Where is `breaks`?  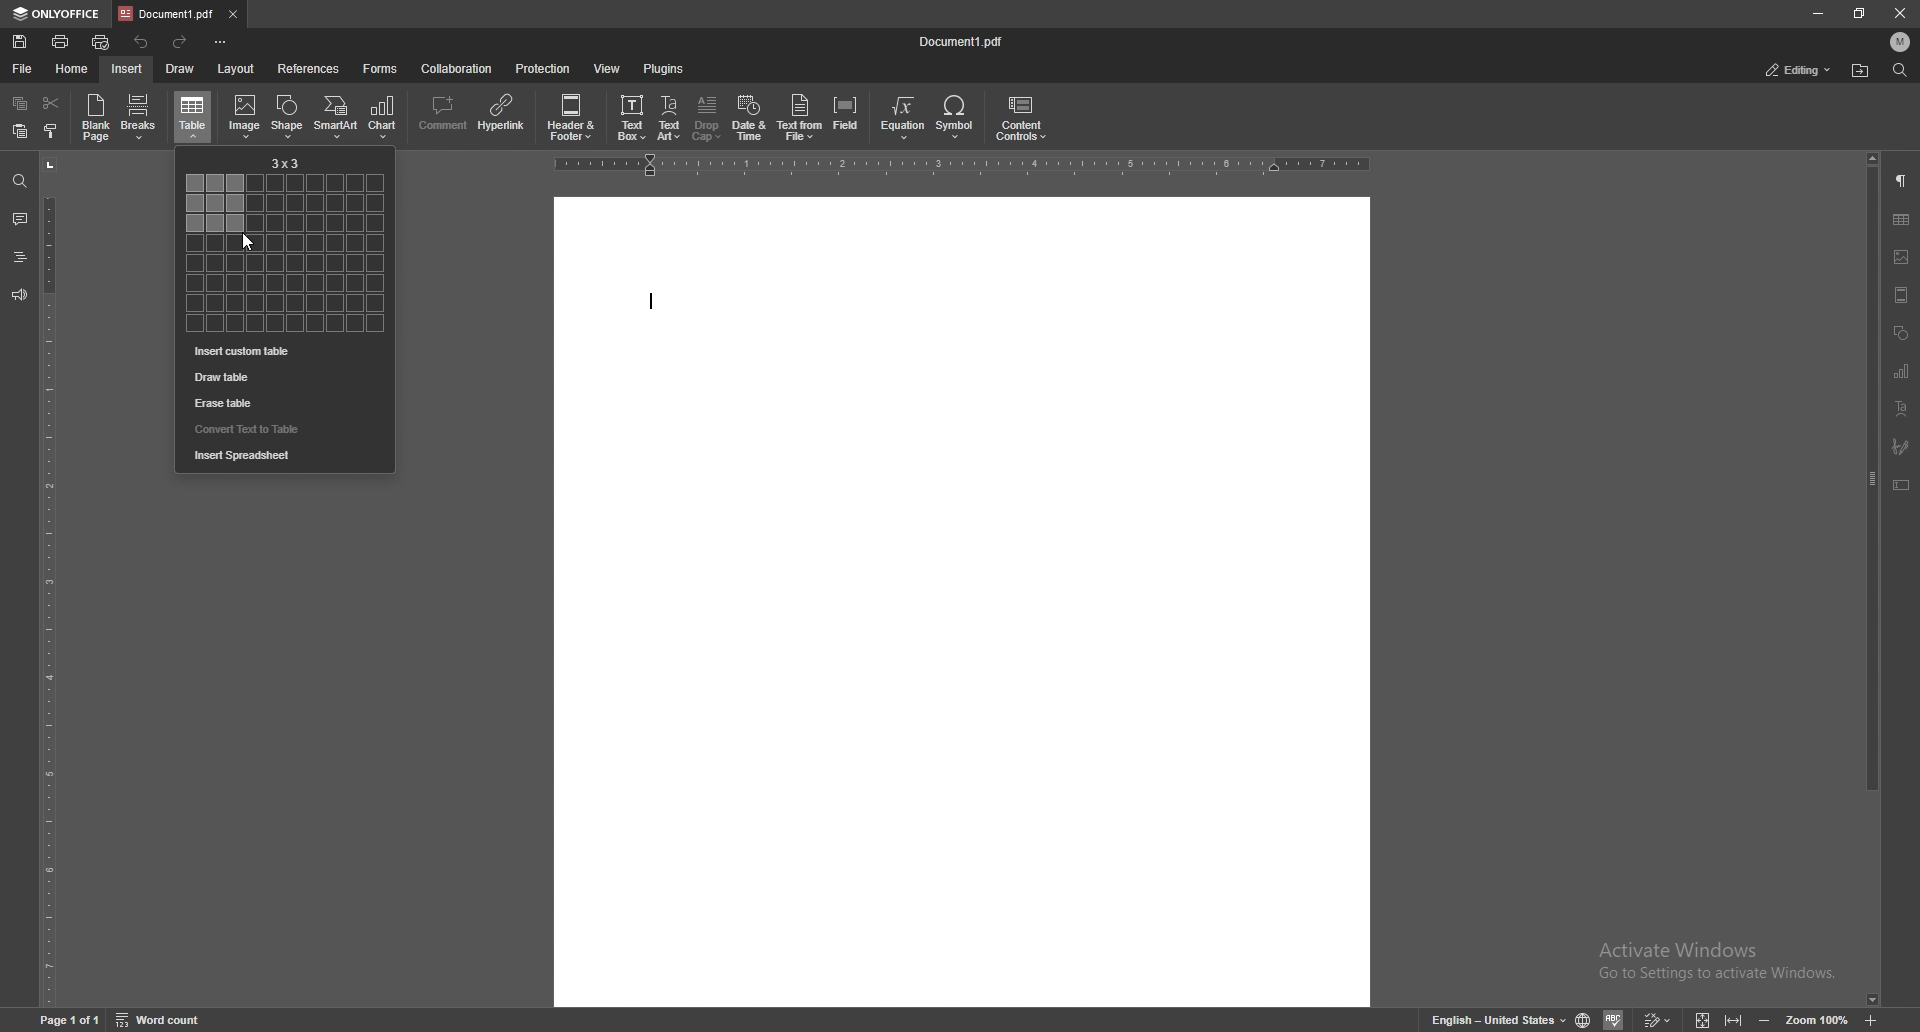 breaks is located at coordinates (141, 116).